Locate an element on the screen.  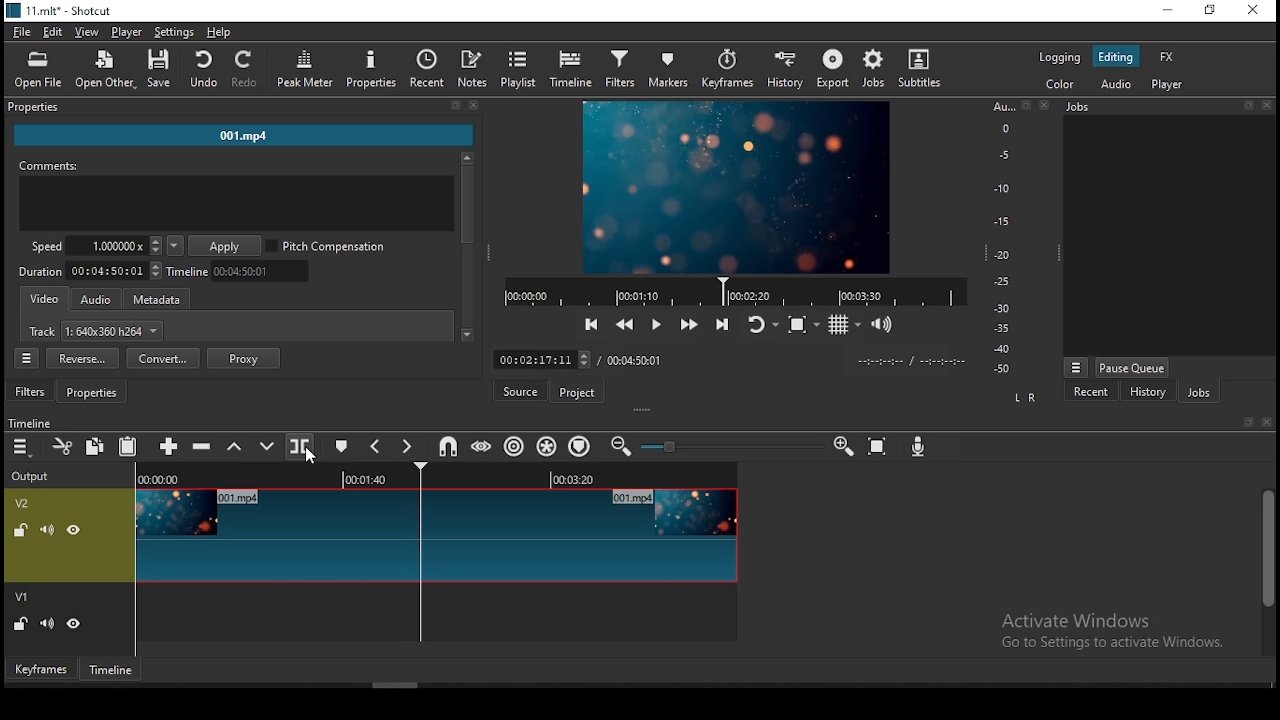
notes is located at coordinates (475, 69).